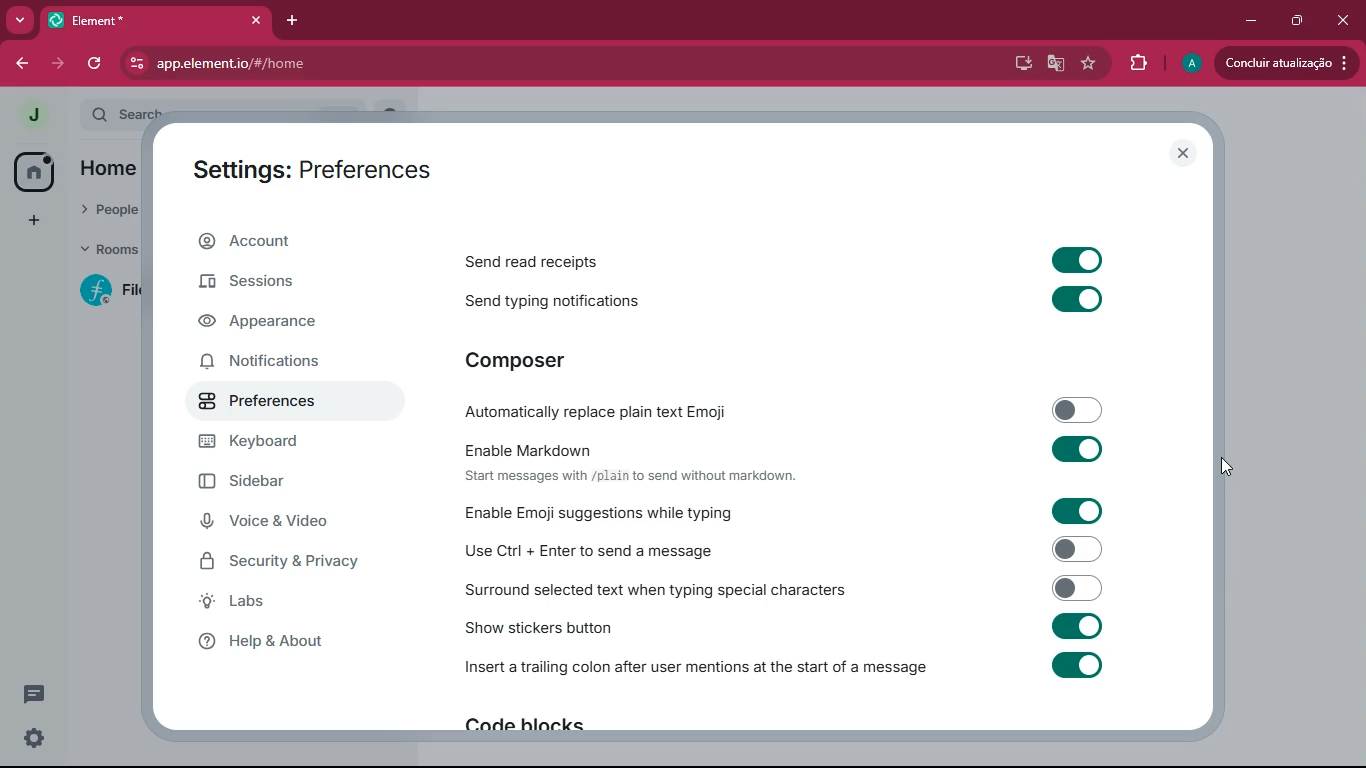  Describe the element at coordinates (112, 210) in the screenshot. I see `people` at that location.